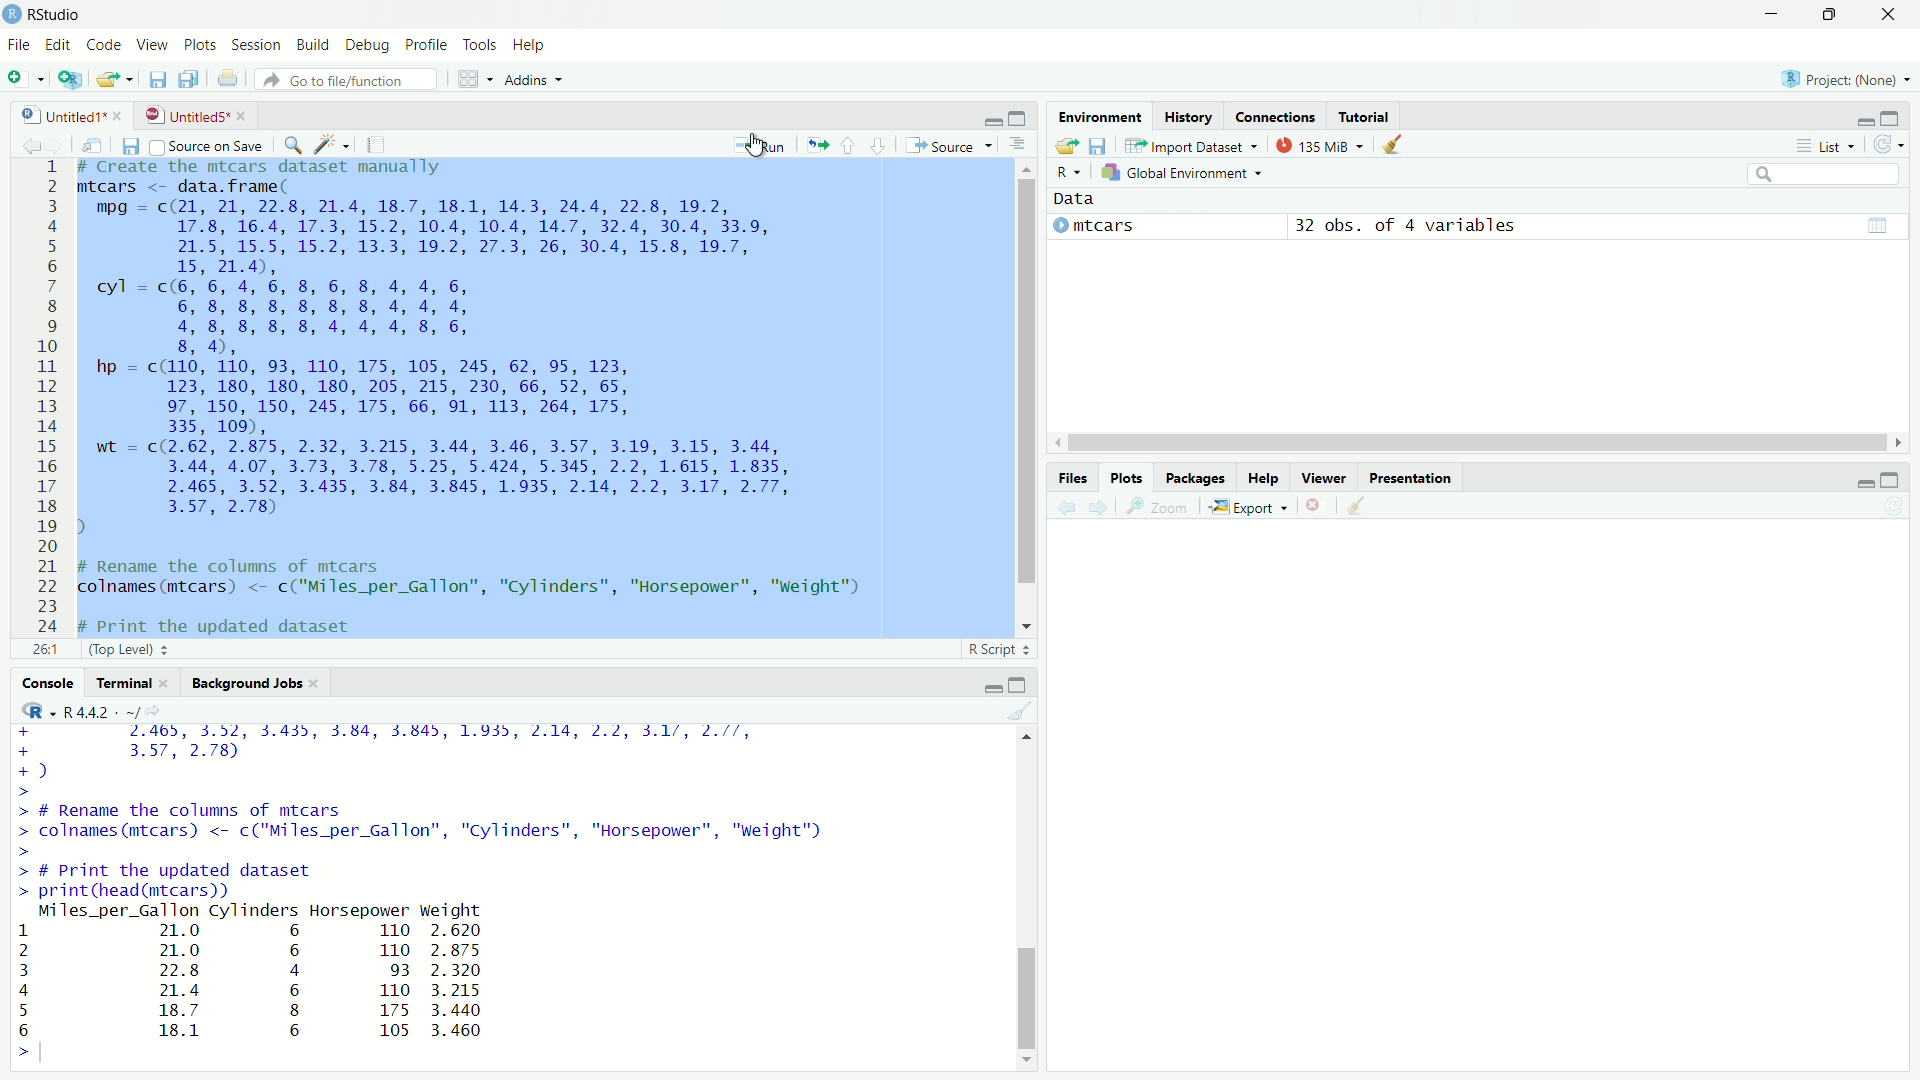 The height and width of the screenshot is (1080, 1920). What do you see at coordinates (1893, 476) in the screenshot?
I see `maximise` at bounding box center [1893, 476].